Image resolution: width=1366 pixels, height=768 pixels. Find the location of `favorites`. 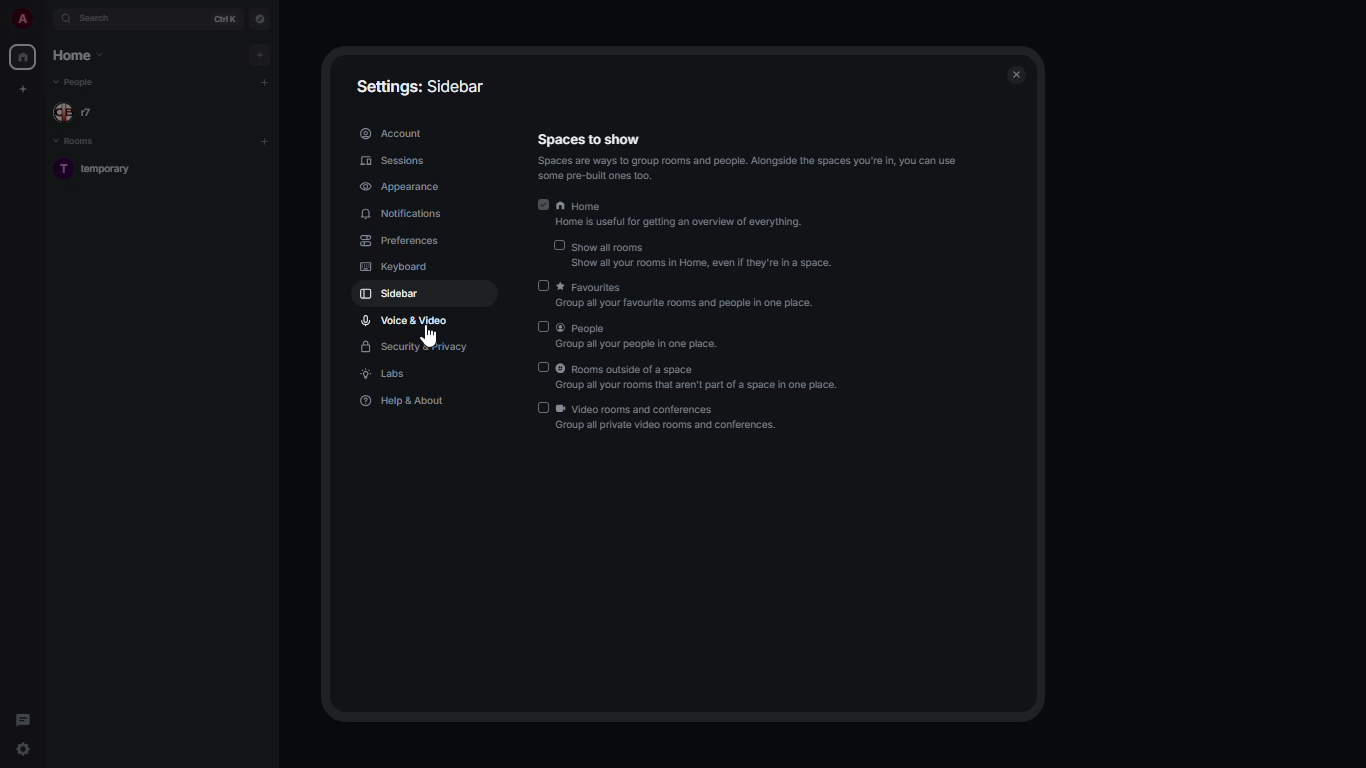

favorites is located at coordinates (690, 297).